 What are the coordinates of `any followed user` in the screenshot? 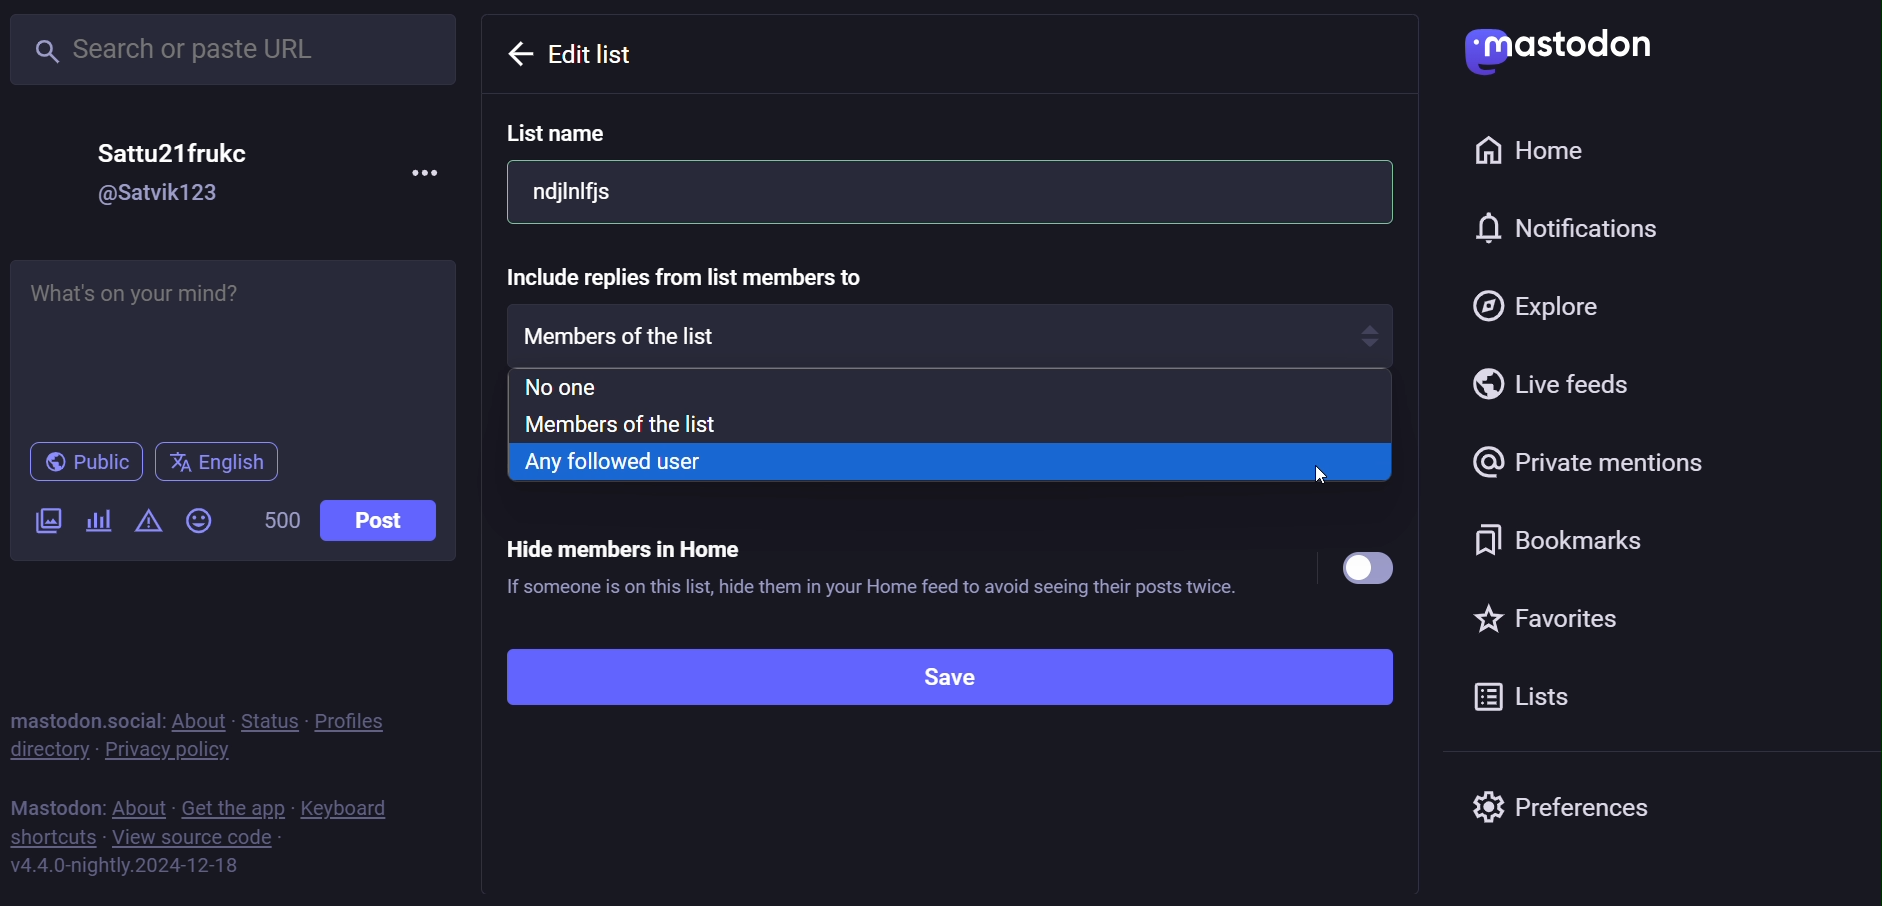 It's located at (643, 464).